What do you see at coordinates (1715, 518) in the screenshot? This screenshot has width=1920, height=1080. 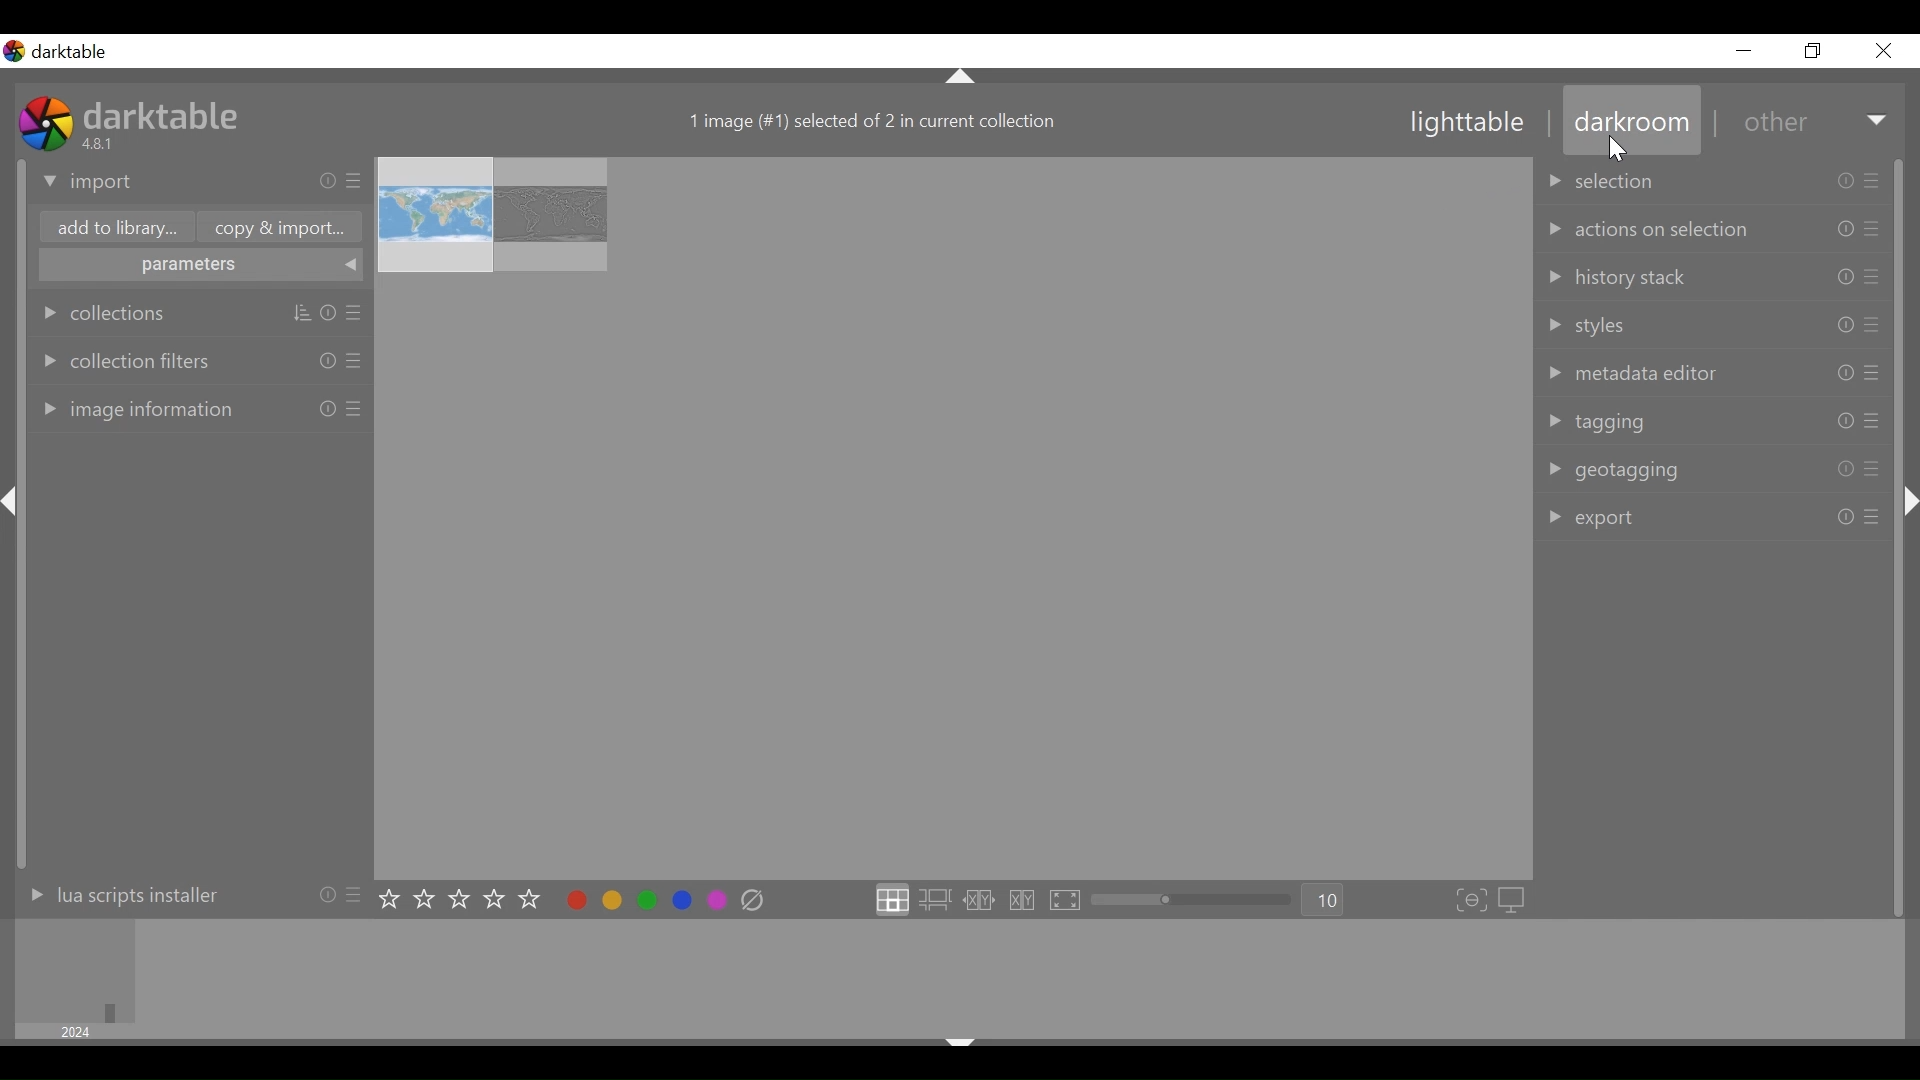 I see `export` at bounding box center [1715, 518].